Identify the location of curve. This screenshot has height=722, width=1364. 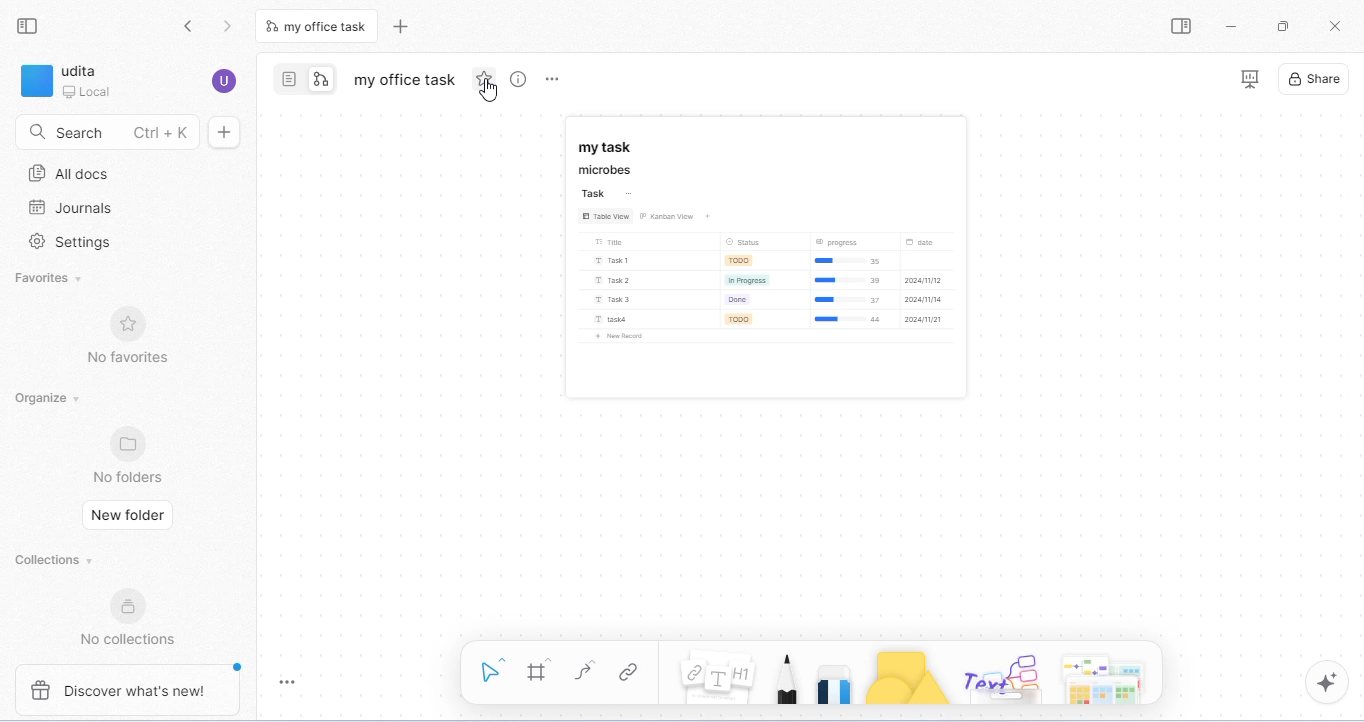
(586, 670).